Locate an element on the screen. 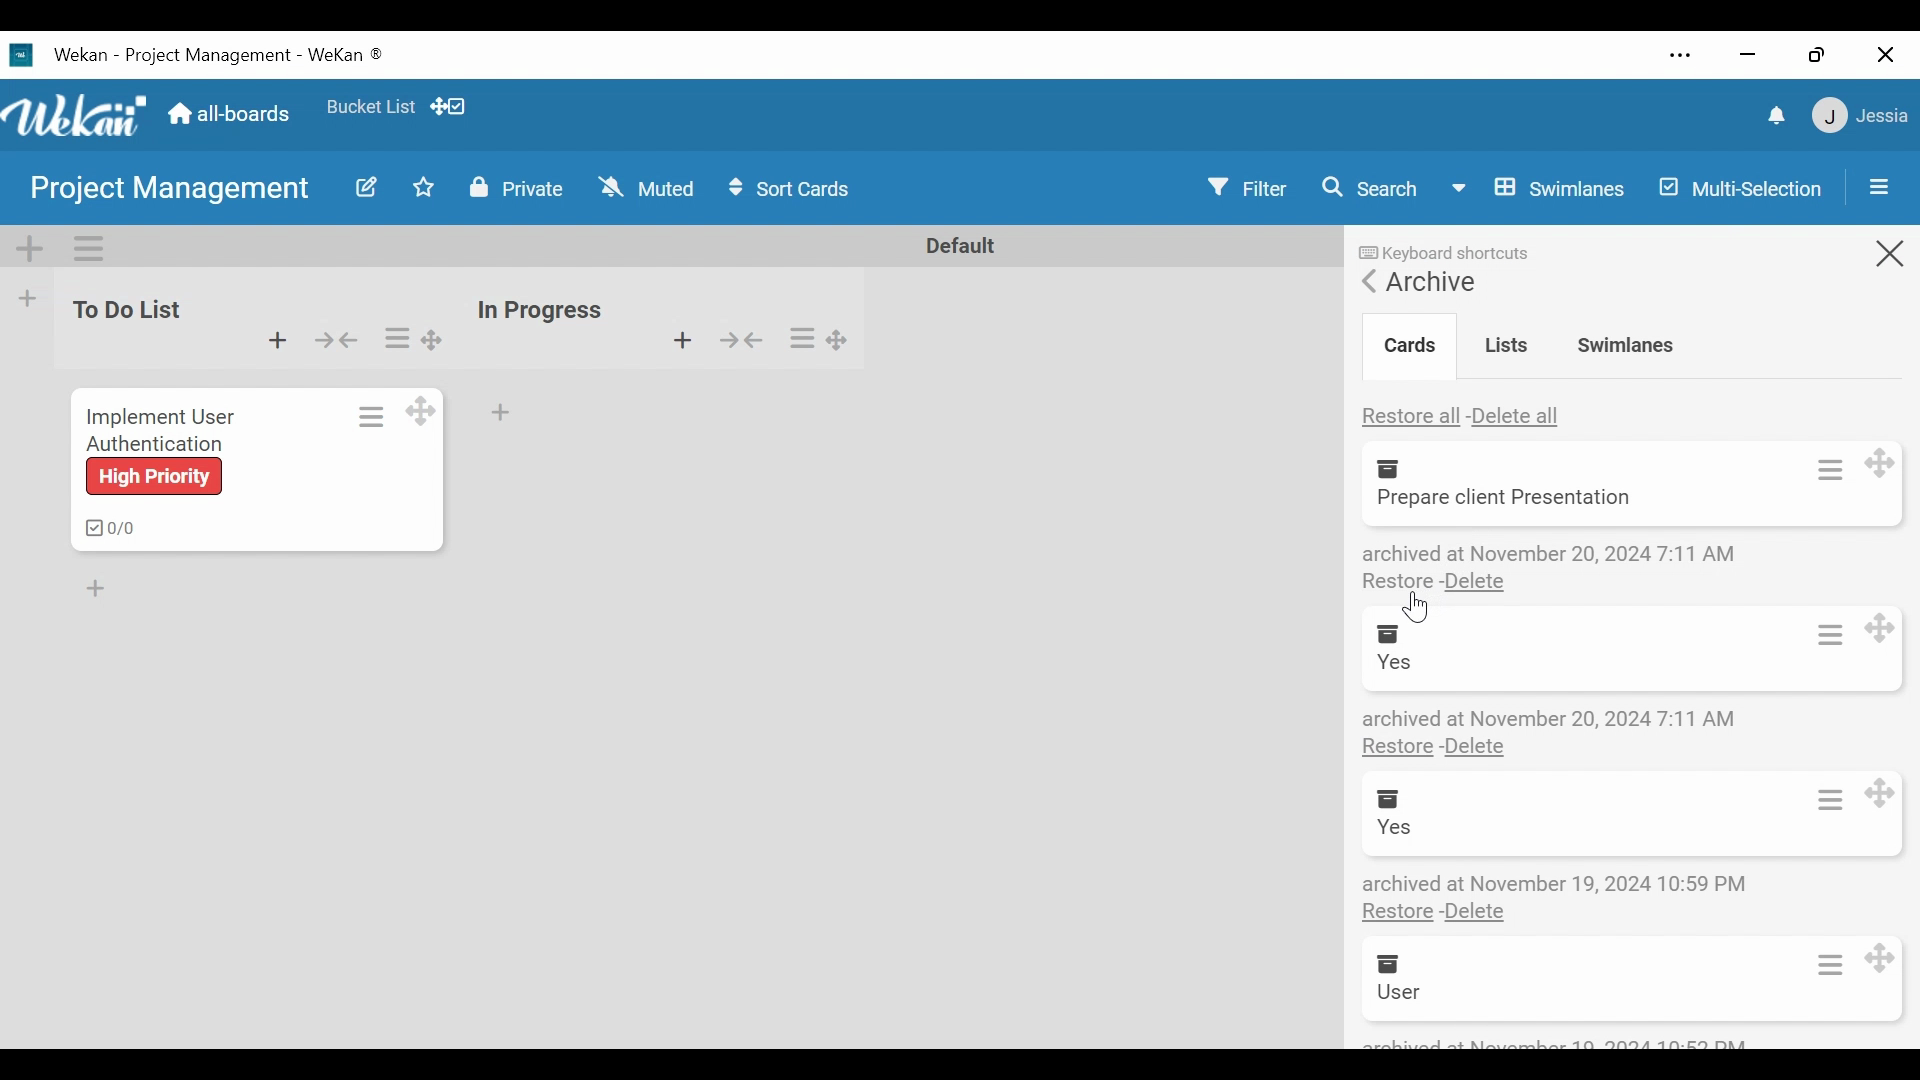 This screenshot has height=1080, width=1920. Drag handles is located at coordinates (435, 339).